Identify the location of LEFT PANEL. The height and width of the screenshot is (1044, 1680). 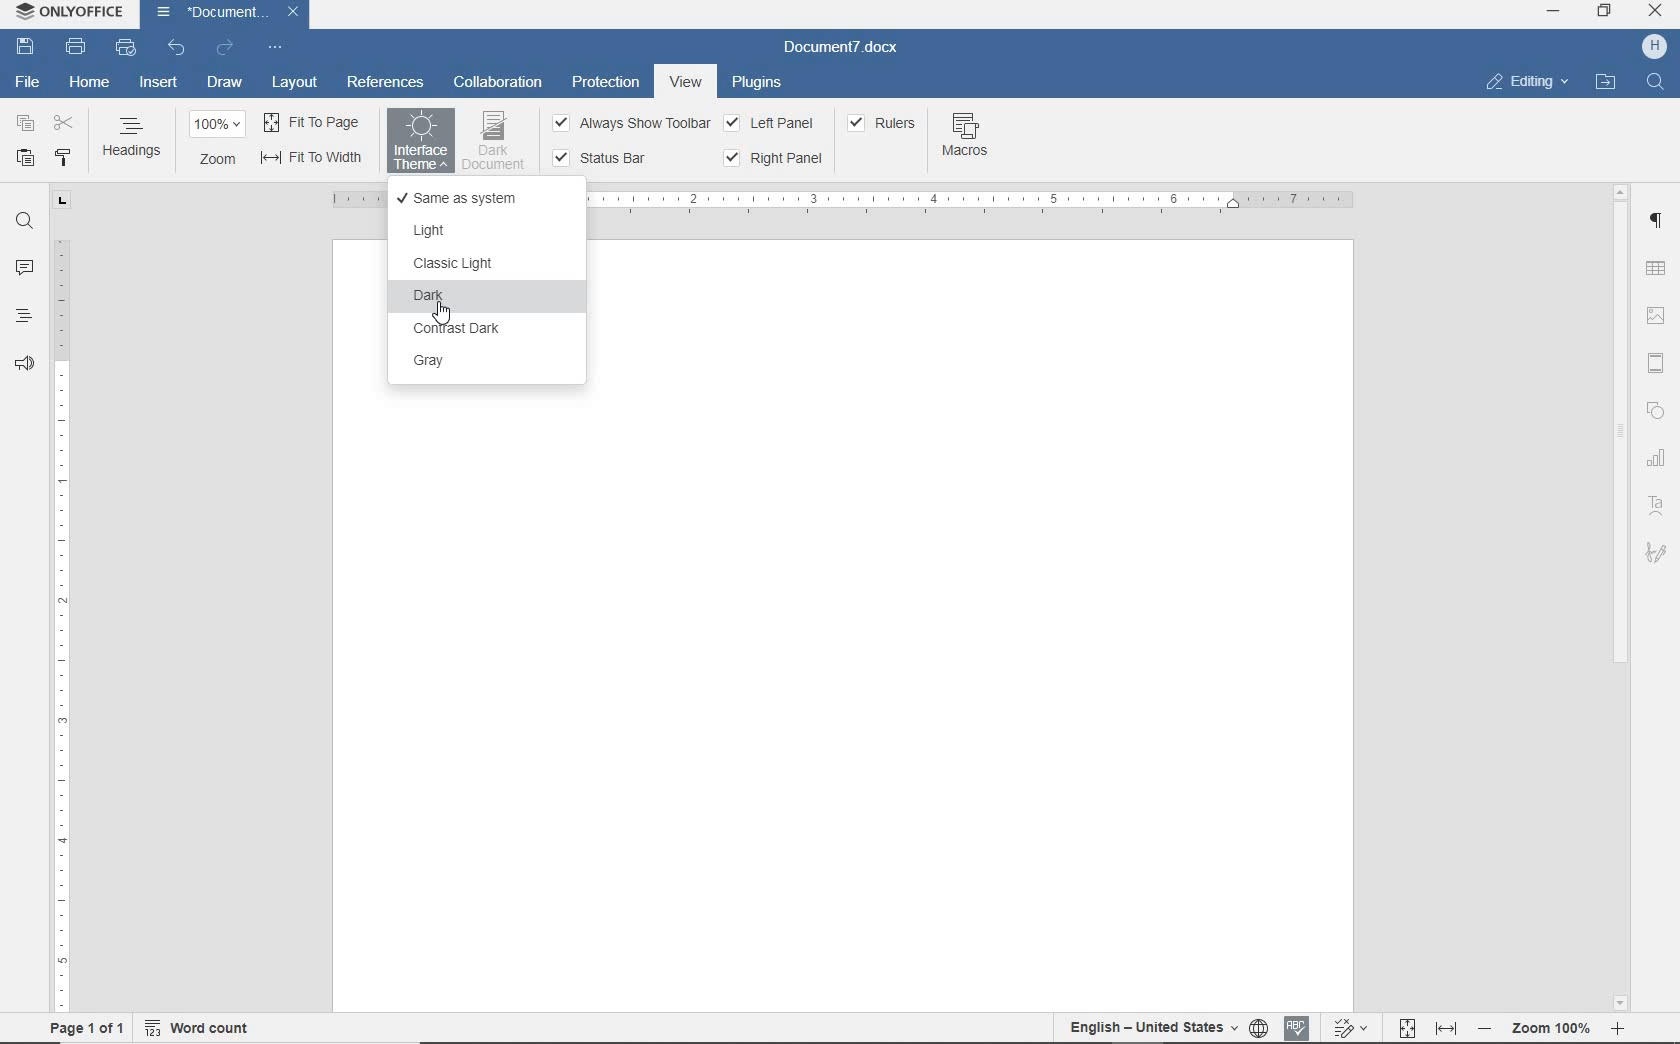
(771, 122).